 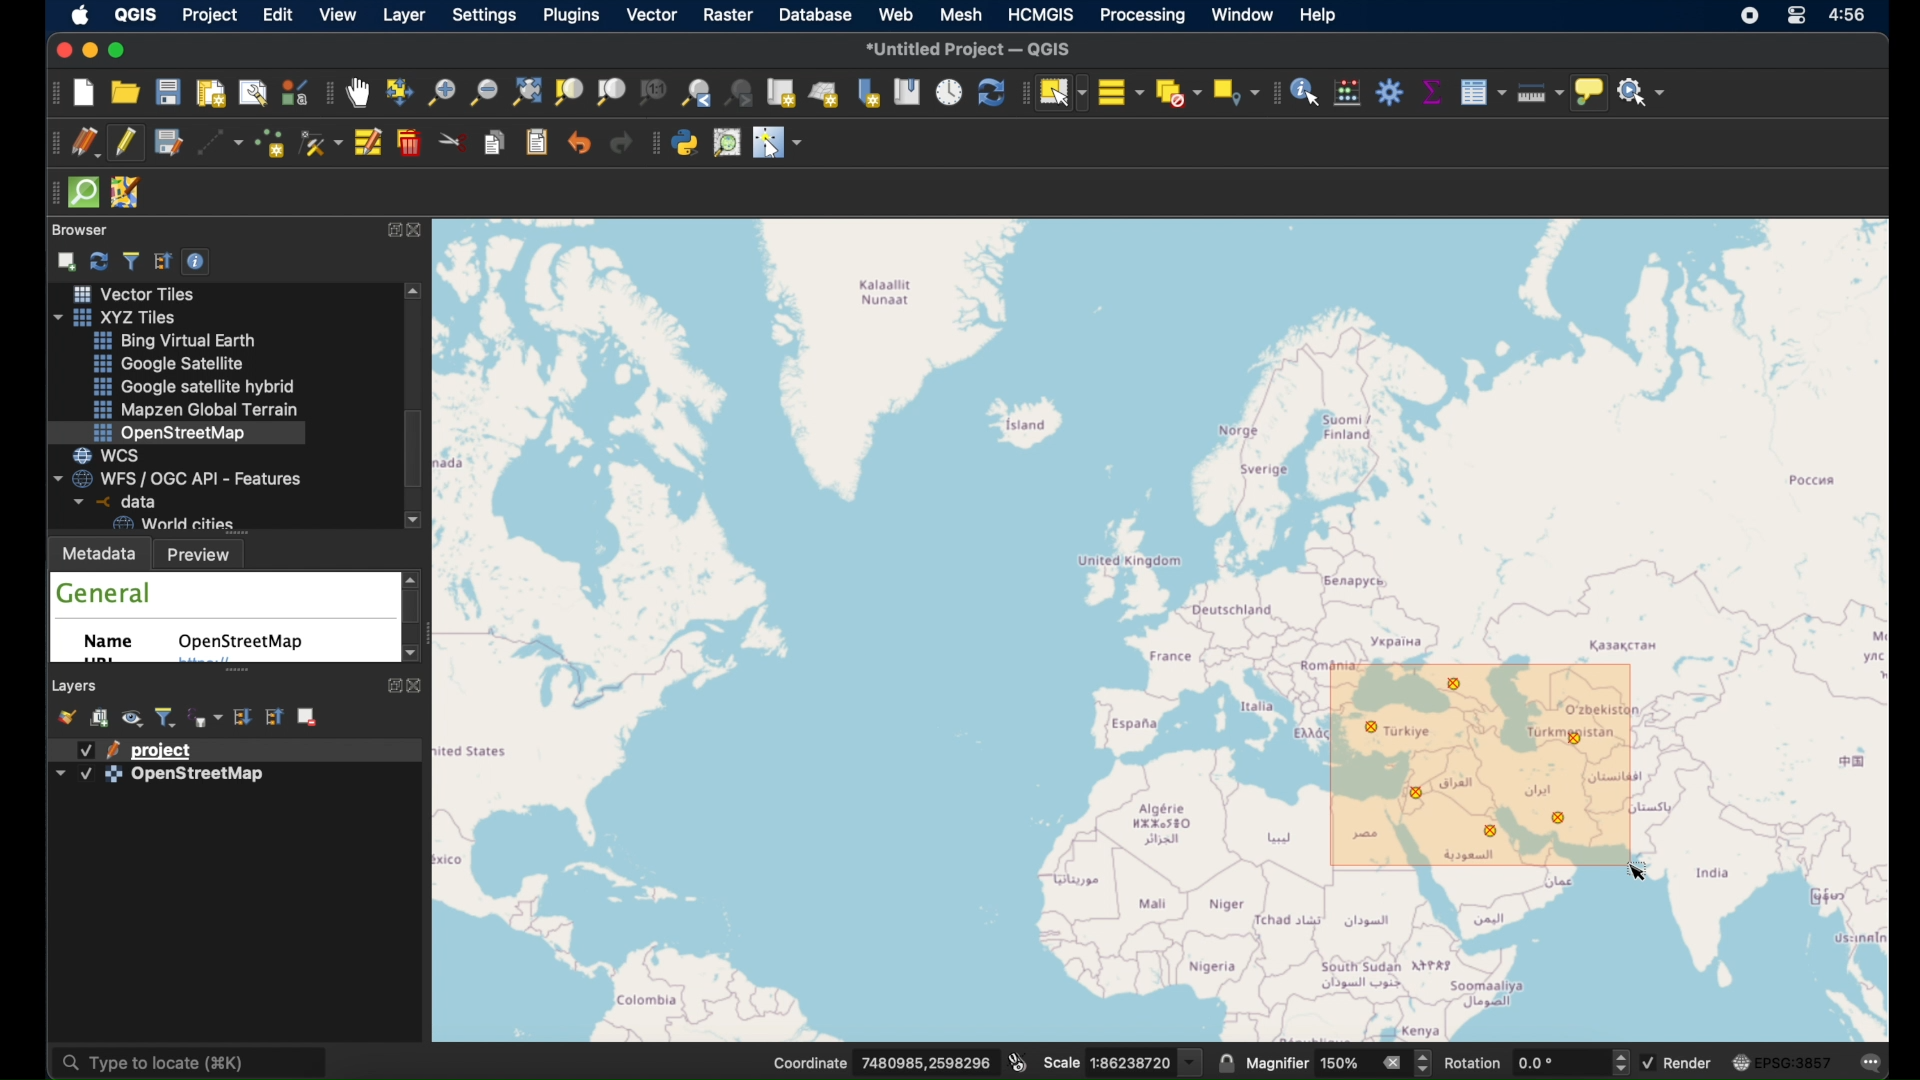 I want to click on toggle extents and mouse display position, so click(x=1019, y=1060).